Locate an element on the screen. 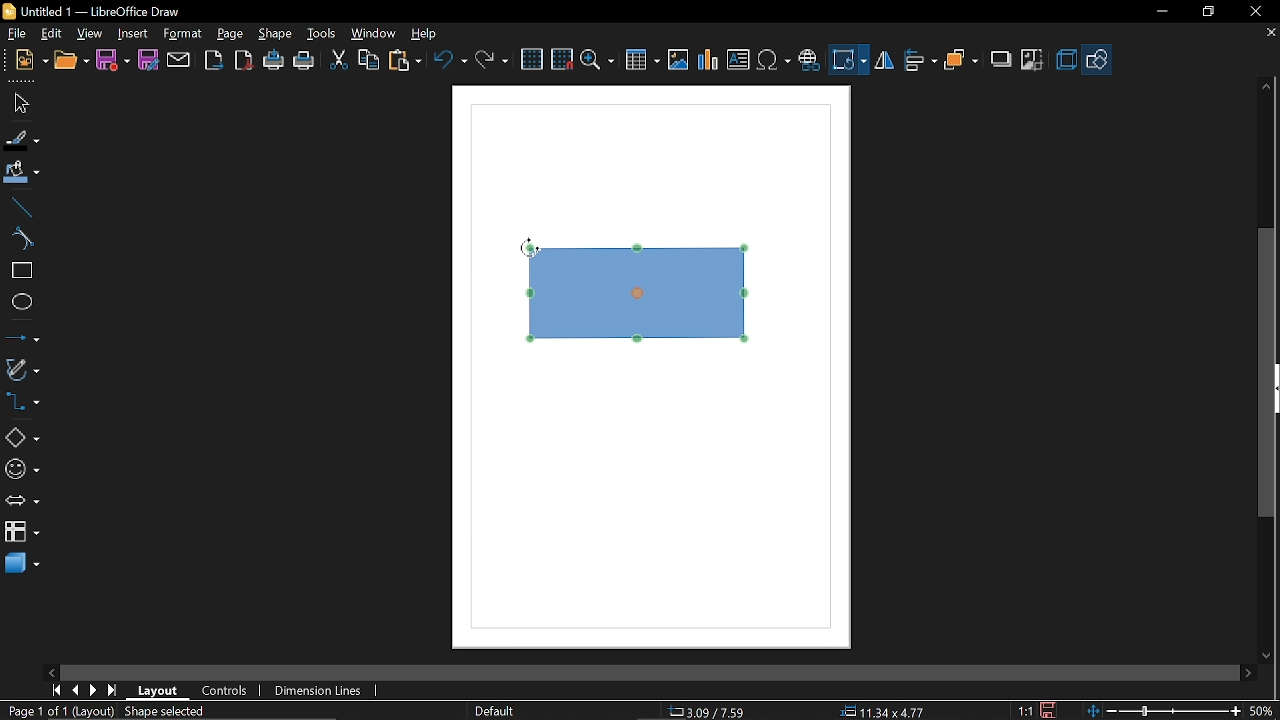  snap to grid is located at coordinates (562, 59).